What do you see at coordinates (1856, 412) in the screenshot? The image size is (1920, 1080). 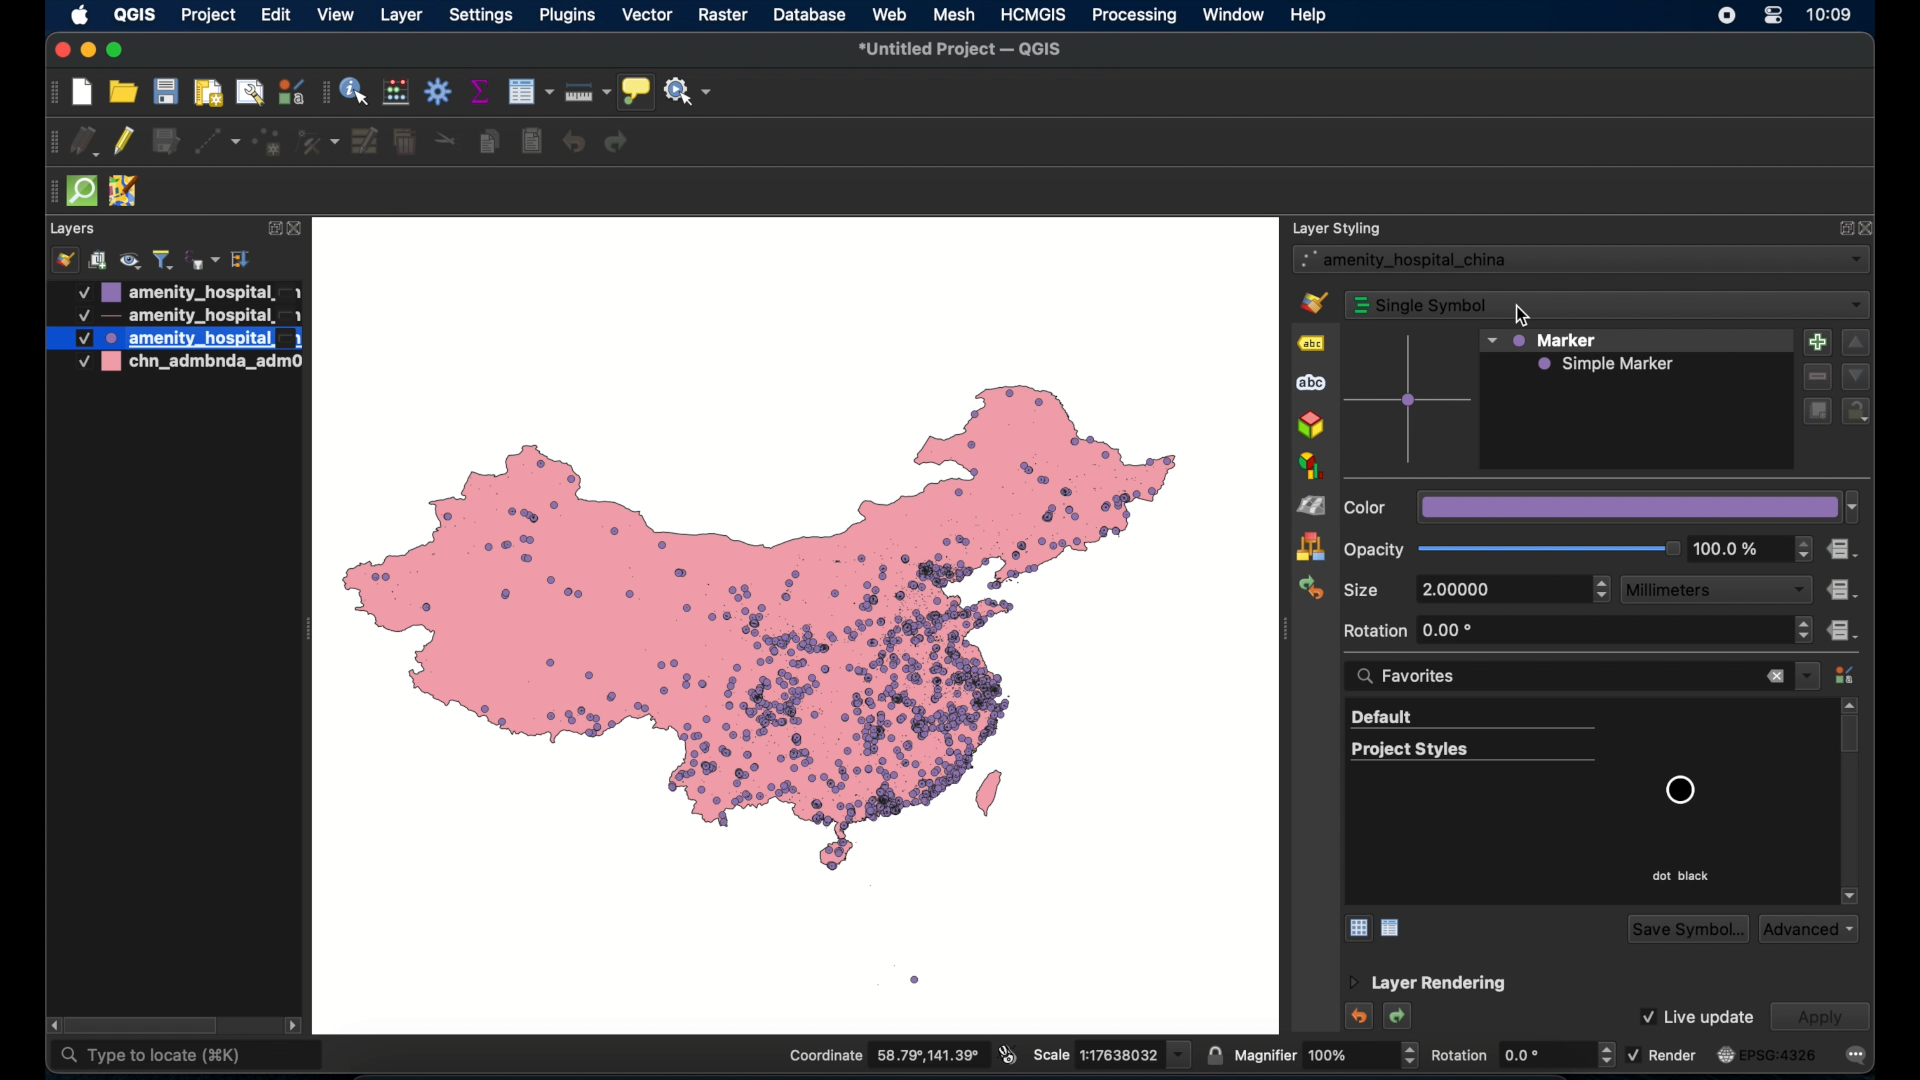 I see `lock symbol layer` at bounding box center [1856, 412].